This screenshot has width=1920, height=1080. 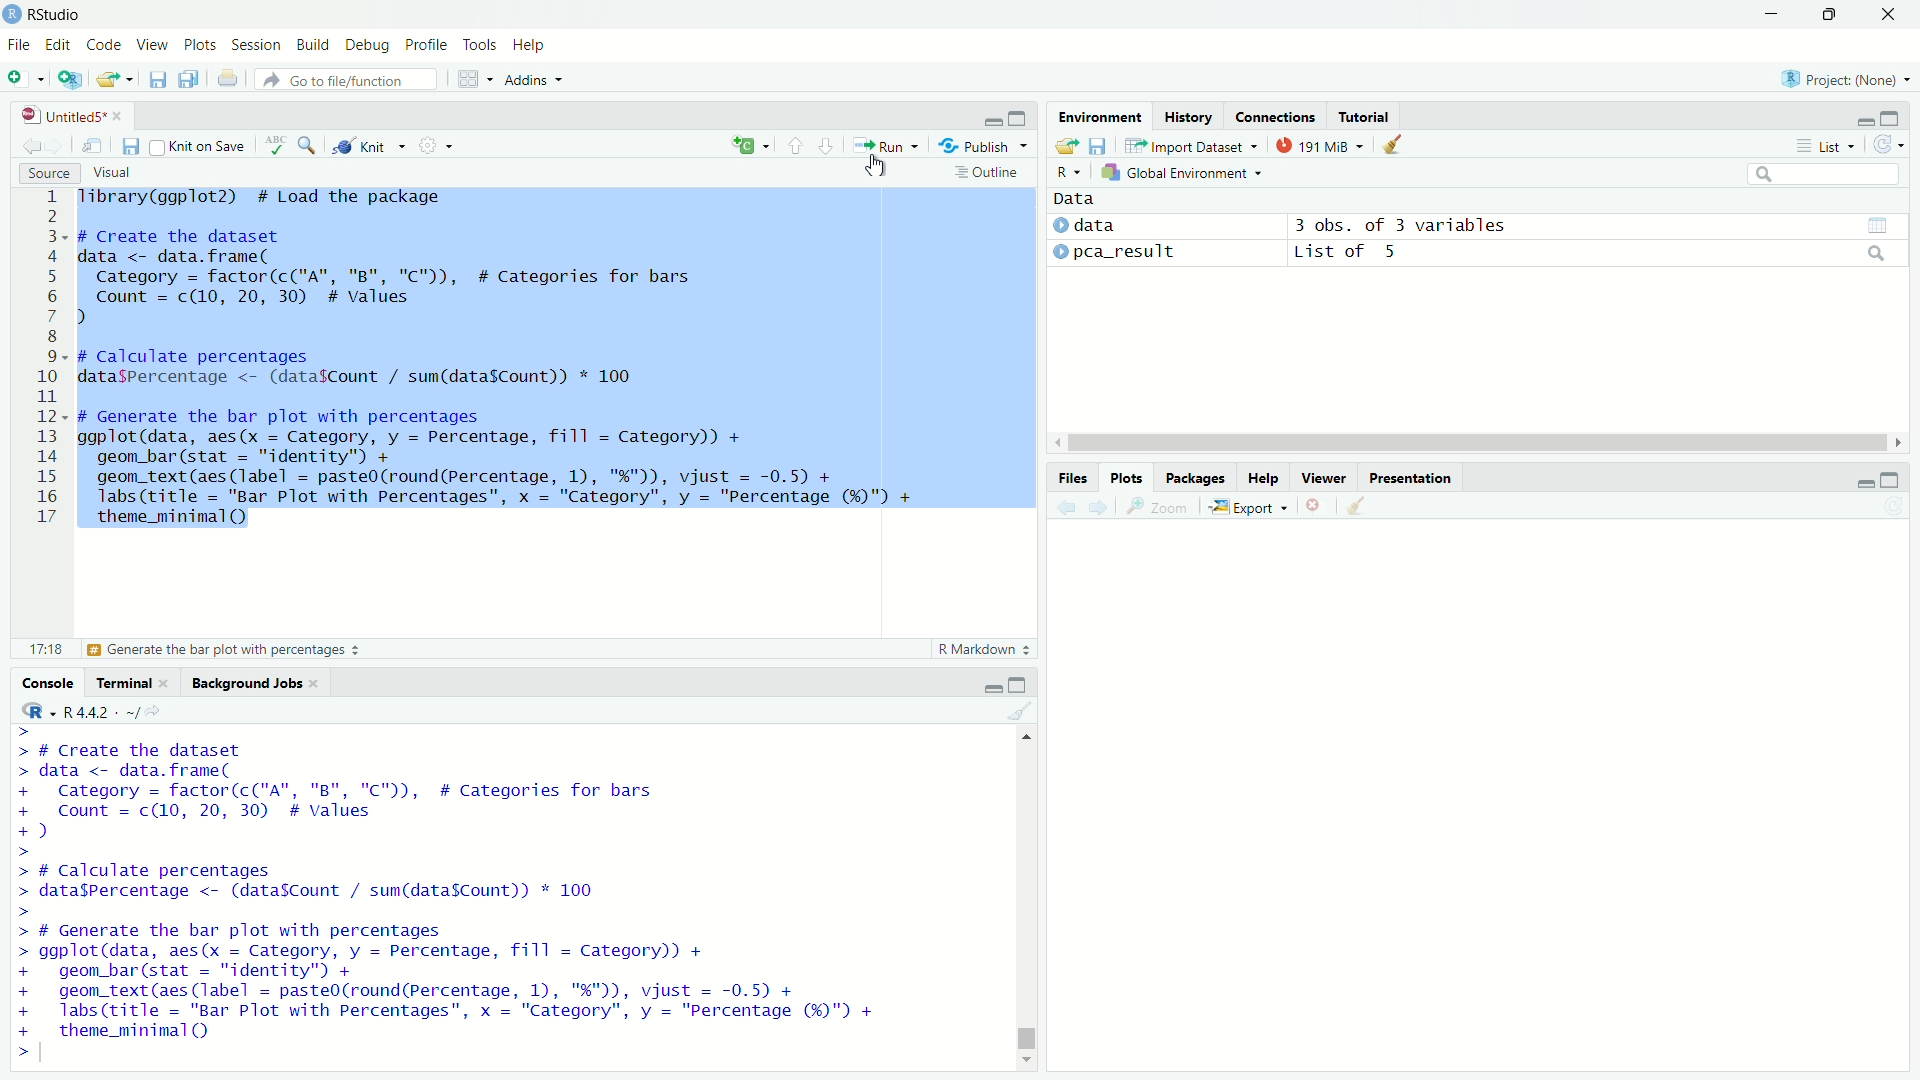 What do you see at coordinates (94, 146) in the screenshot?
I see `show in new window` at bounding box center [94, 146].